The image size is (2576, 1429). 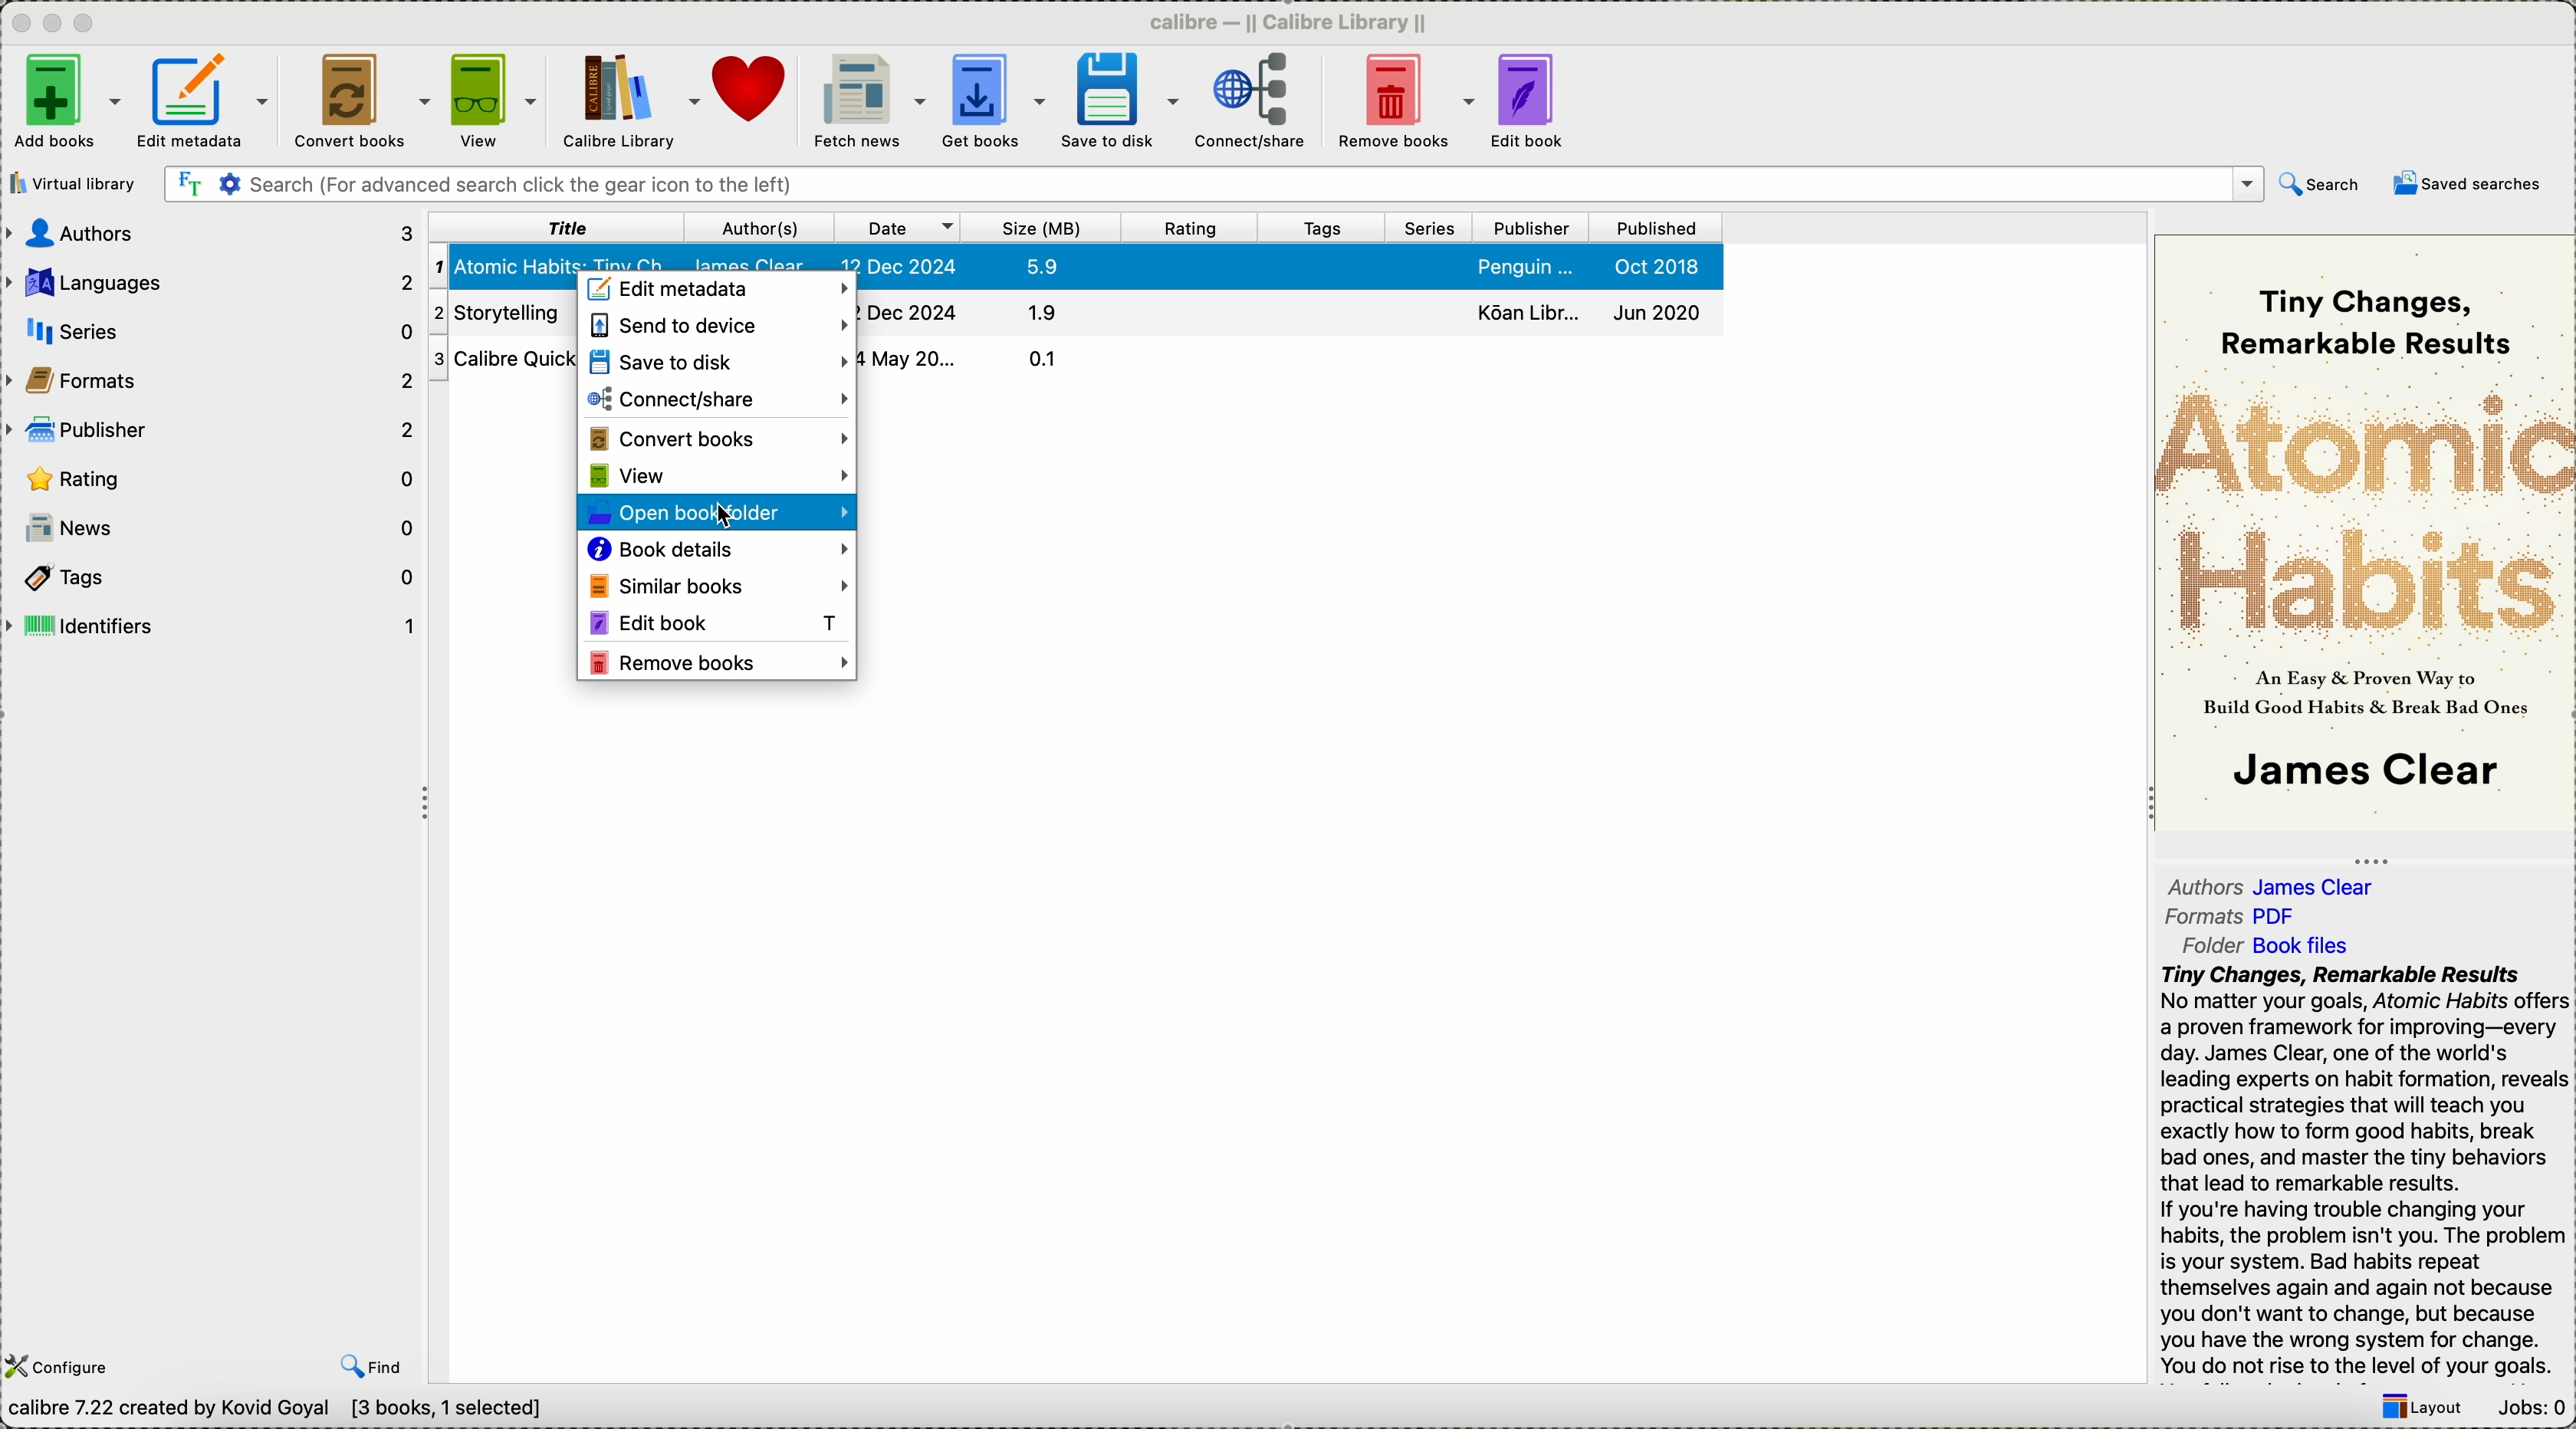 I want to click on author(s), so click(x=757, y=228).